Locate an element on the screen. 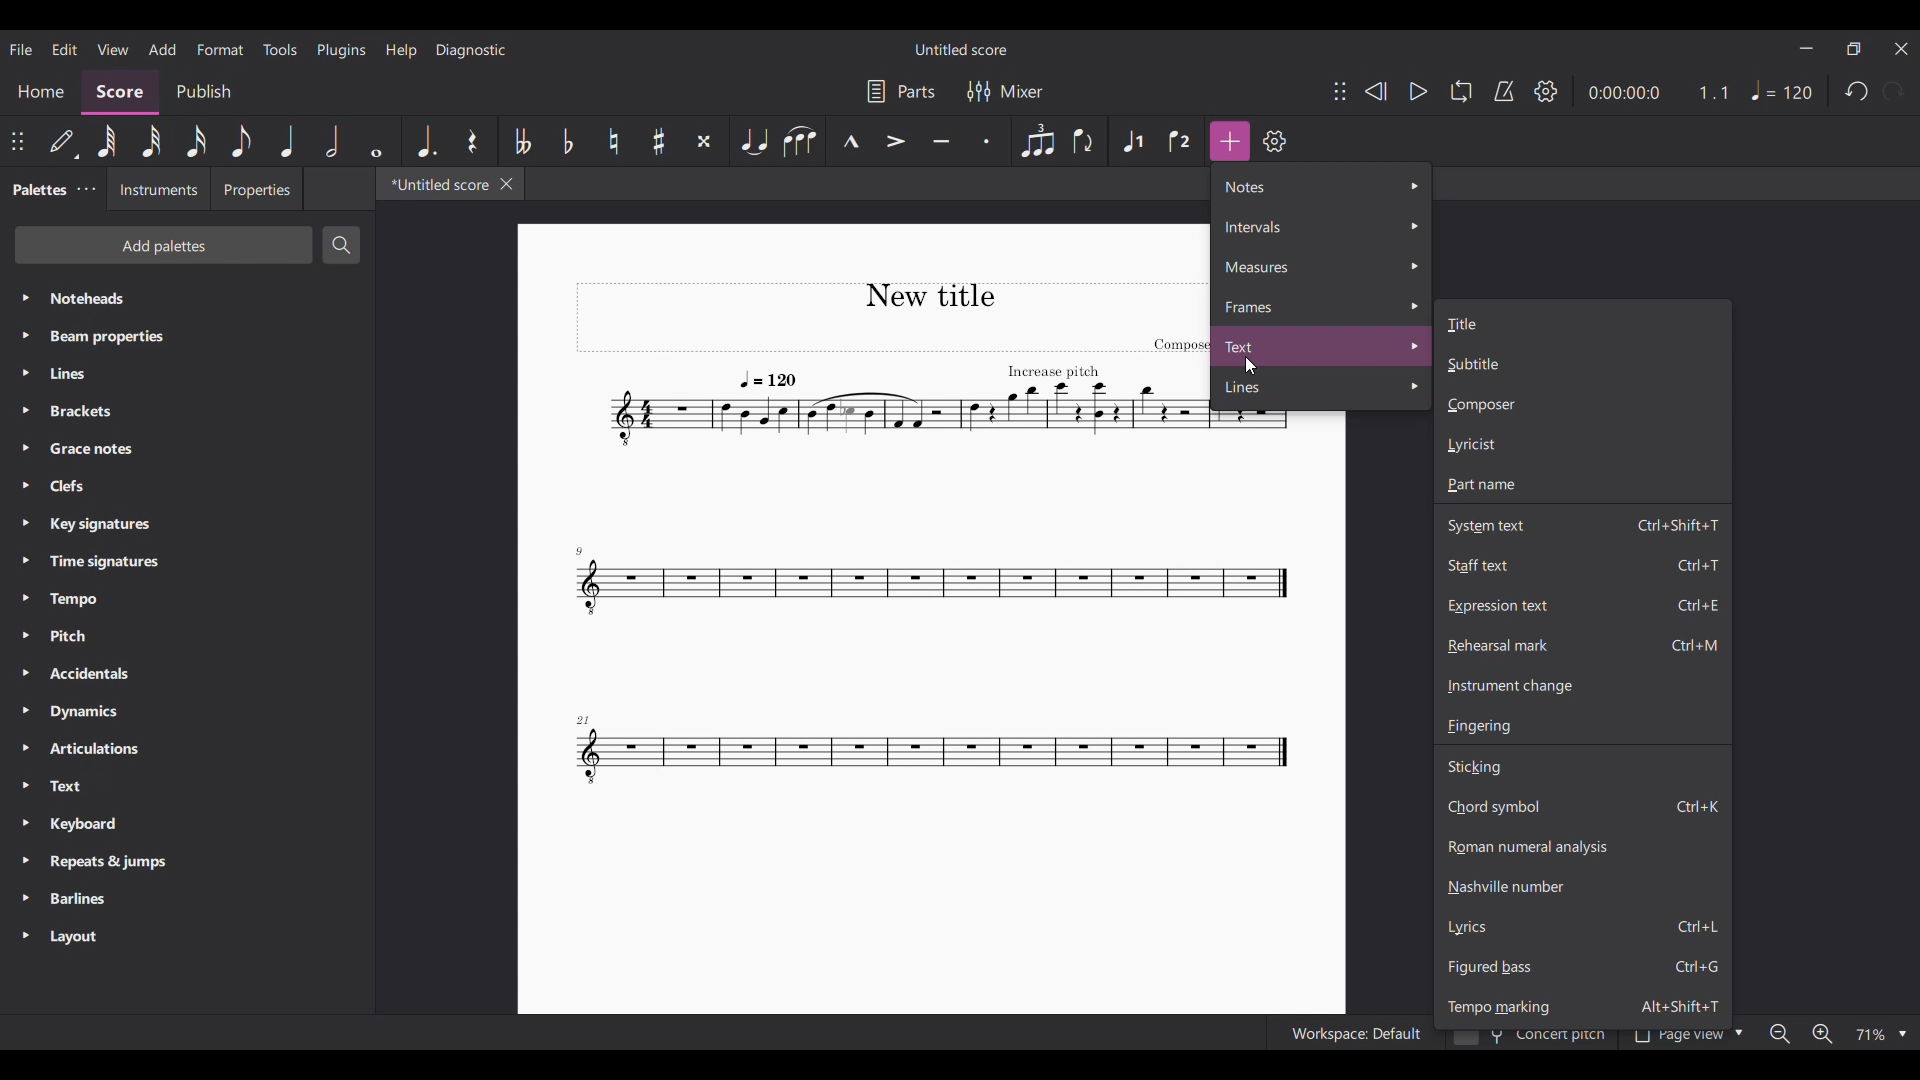  Instruments is located at coordinates (156, 189).